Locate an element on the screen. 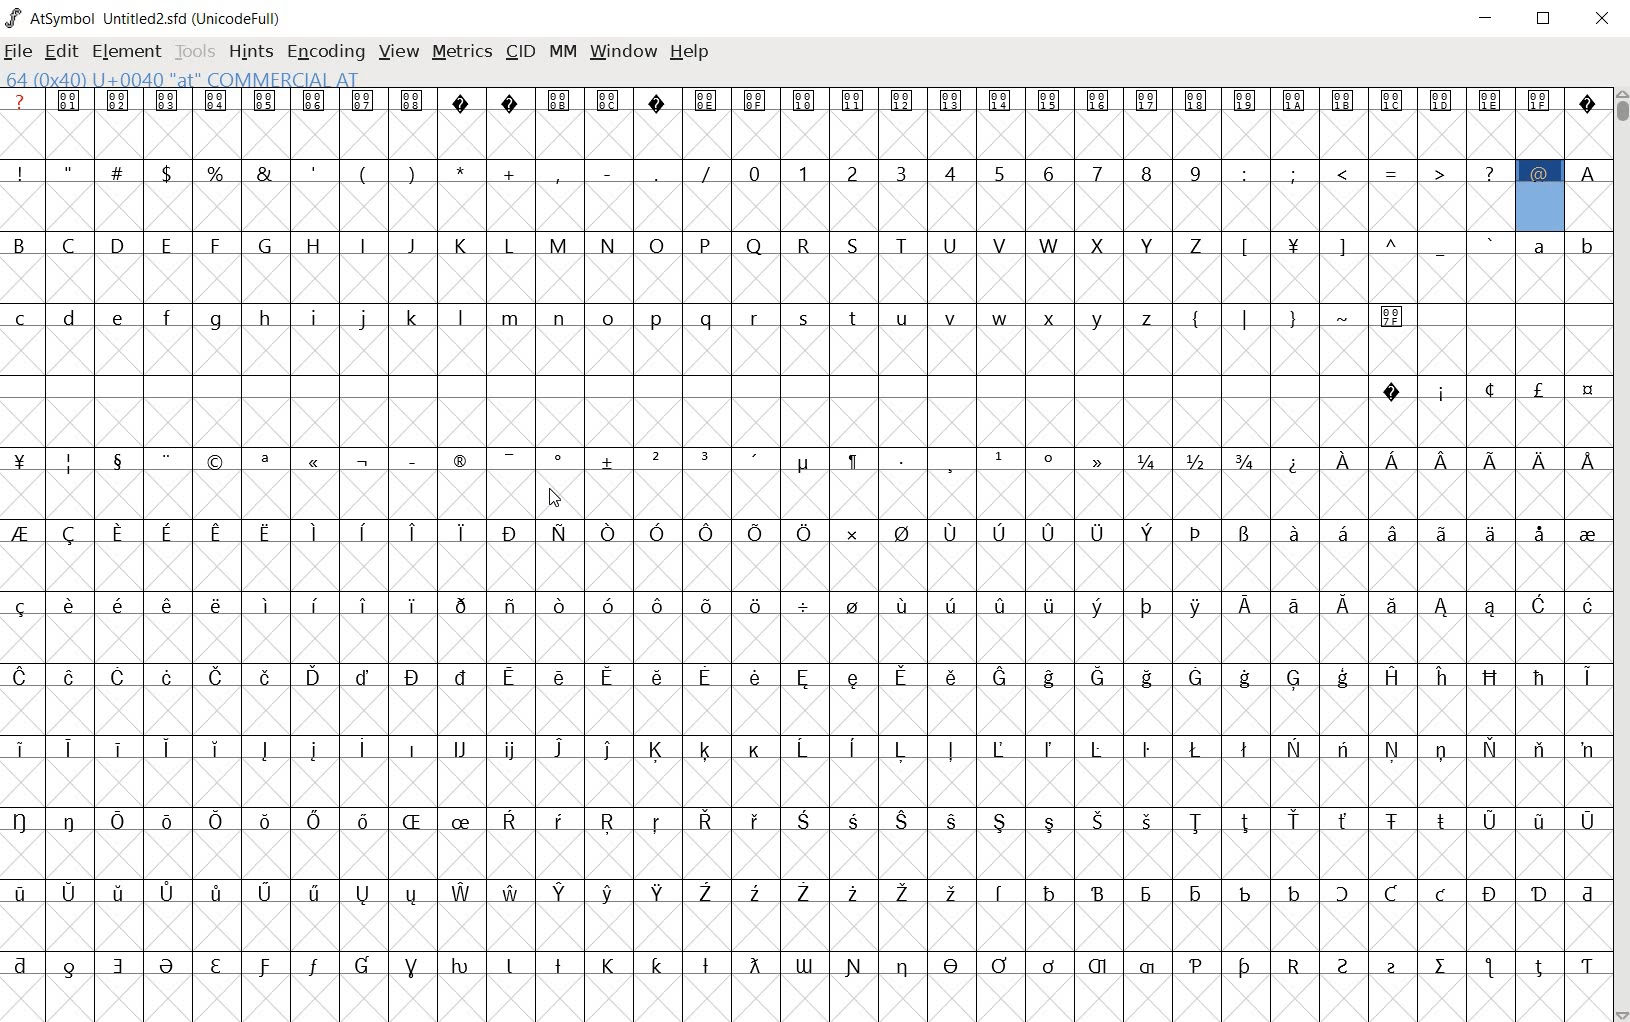  empty glyph slot is located at coordinates (802, 926).